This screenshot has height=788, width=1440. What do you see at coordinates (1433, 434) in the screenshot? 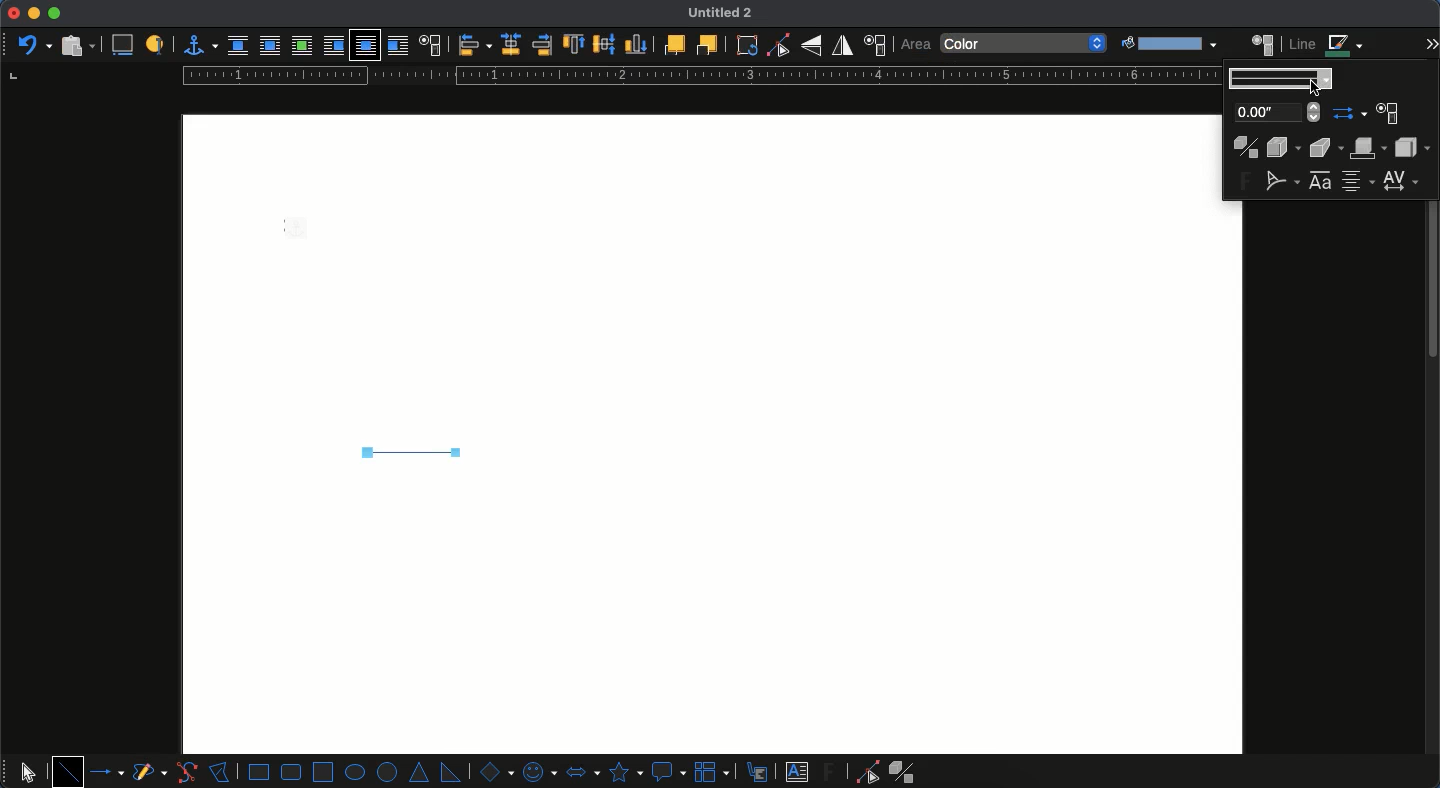
I see `scroll` at bounding box center [1433, 434].